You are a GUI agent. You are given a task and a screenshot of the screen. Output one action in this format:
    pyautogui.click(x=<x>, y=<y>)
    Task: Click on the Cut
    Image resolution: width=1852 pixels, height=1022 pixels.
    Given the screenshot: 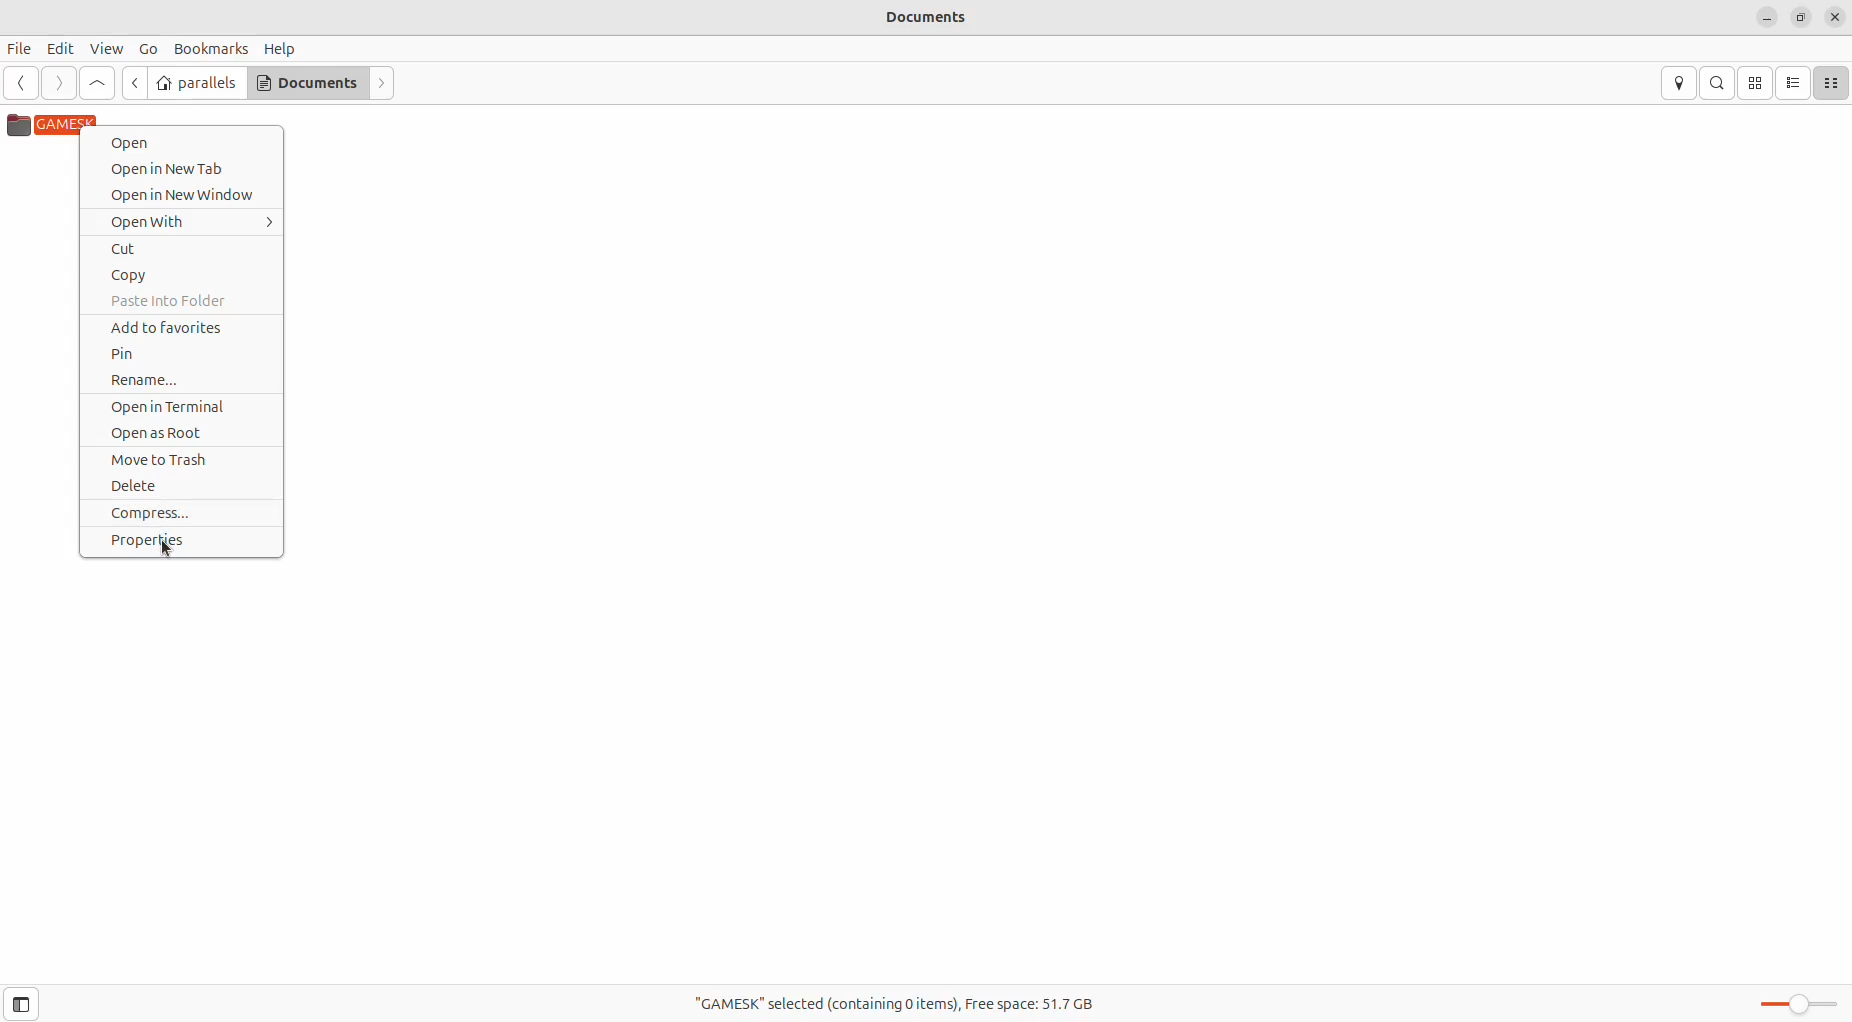 What is the action you would take?
    pyautogui.click(x=184, y=247)
    